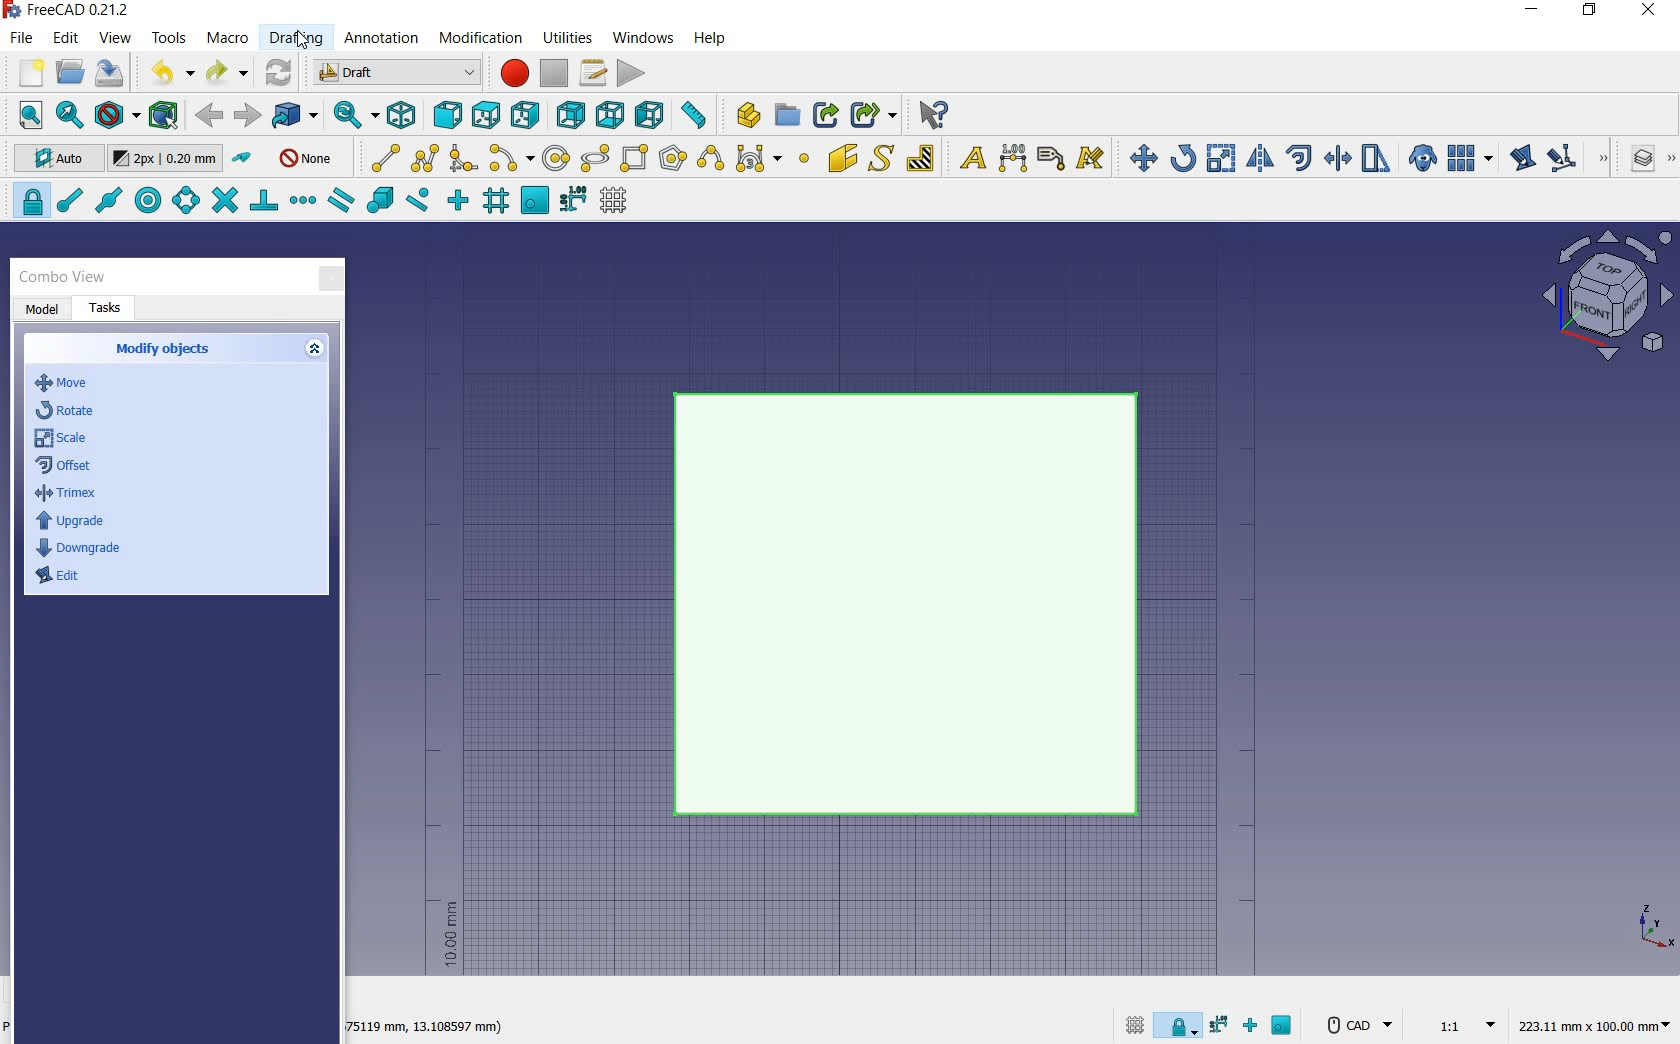  Describe the element at coordinates (616, 201) in the screenshot. I see `toggle grid` at that location.